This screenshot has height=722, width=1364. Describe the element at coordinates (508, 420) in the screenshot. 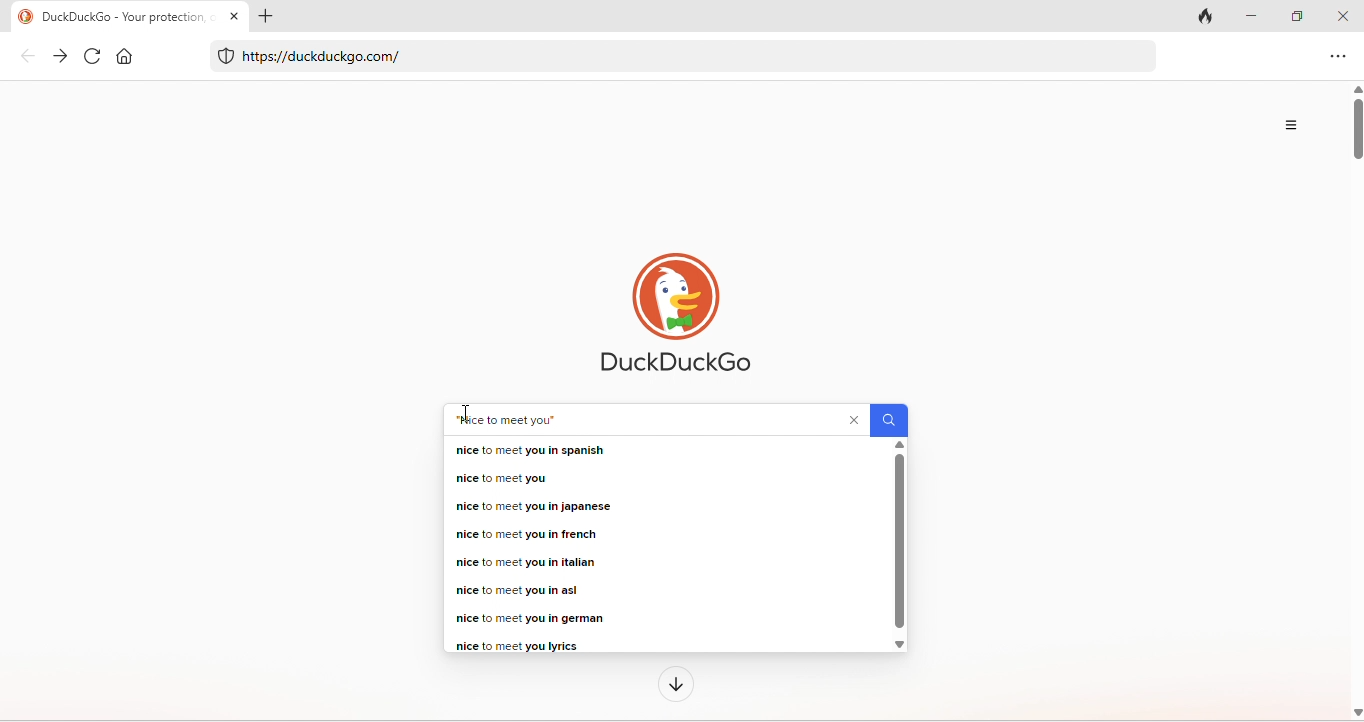

I see `nice to meet you` at that location.